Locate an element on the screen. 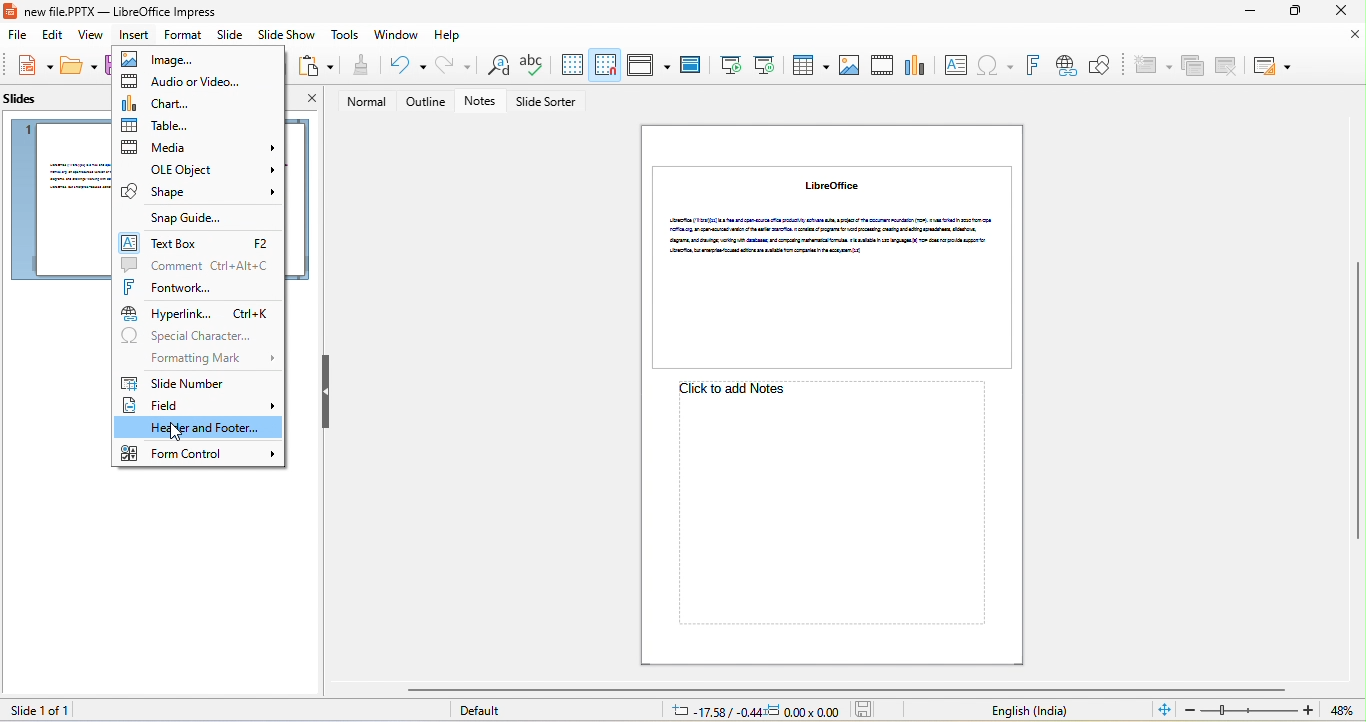 The image size is (1366, 722). fontwork is located at coordinates (177, 289).